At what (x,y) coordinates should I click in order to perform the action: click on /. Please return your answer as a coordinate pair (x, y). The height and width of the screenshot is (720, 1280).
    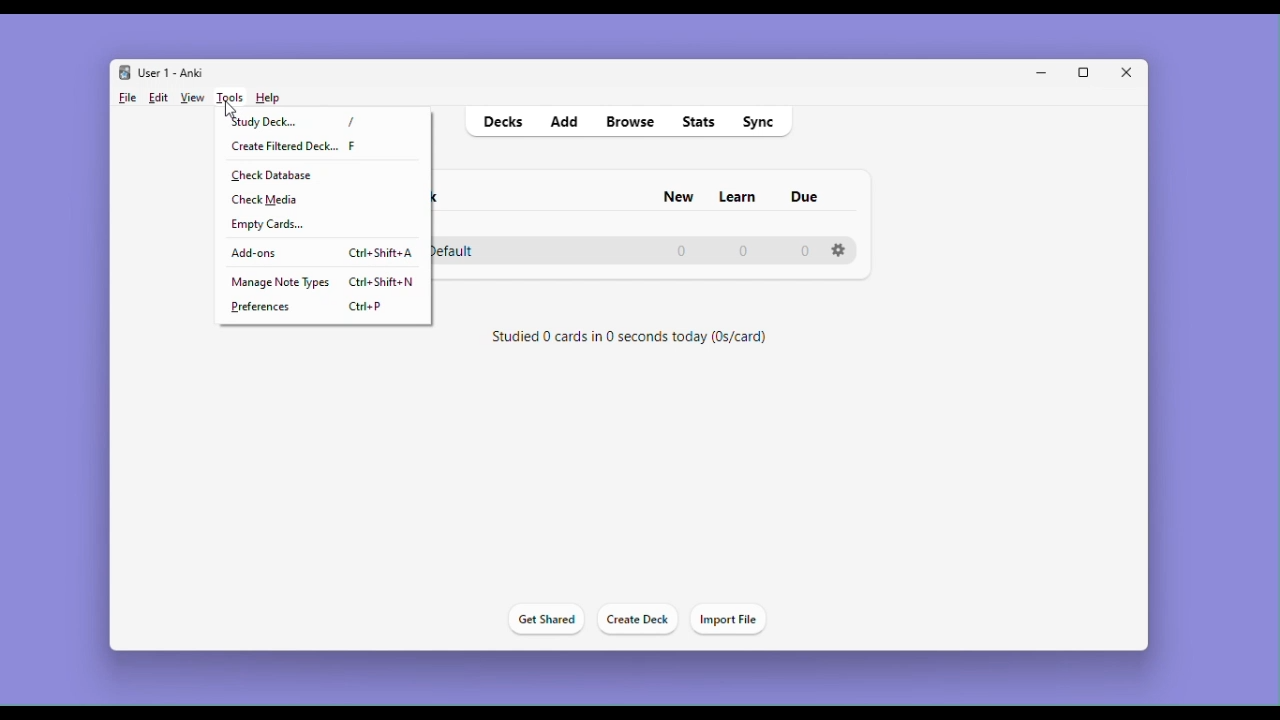
    Looking at the image, I should click on (357, 121).